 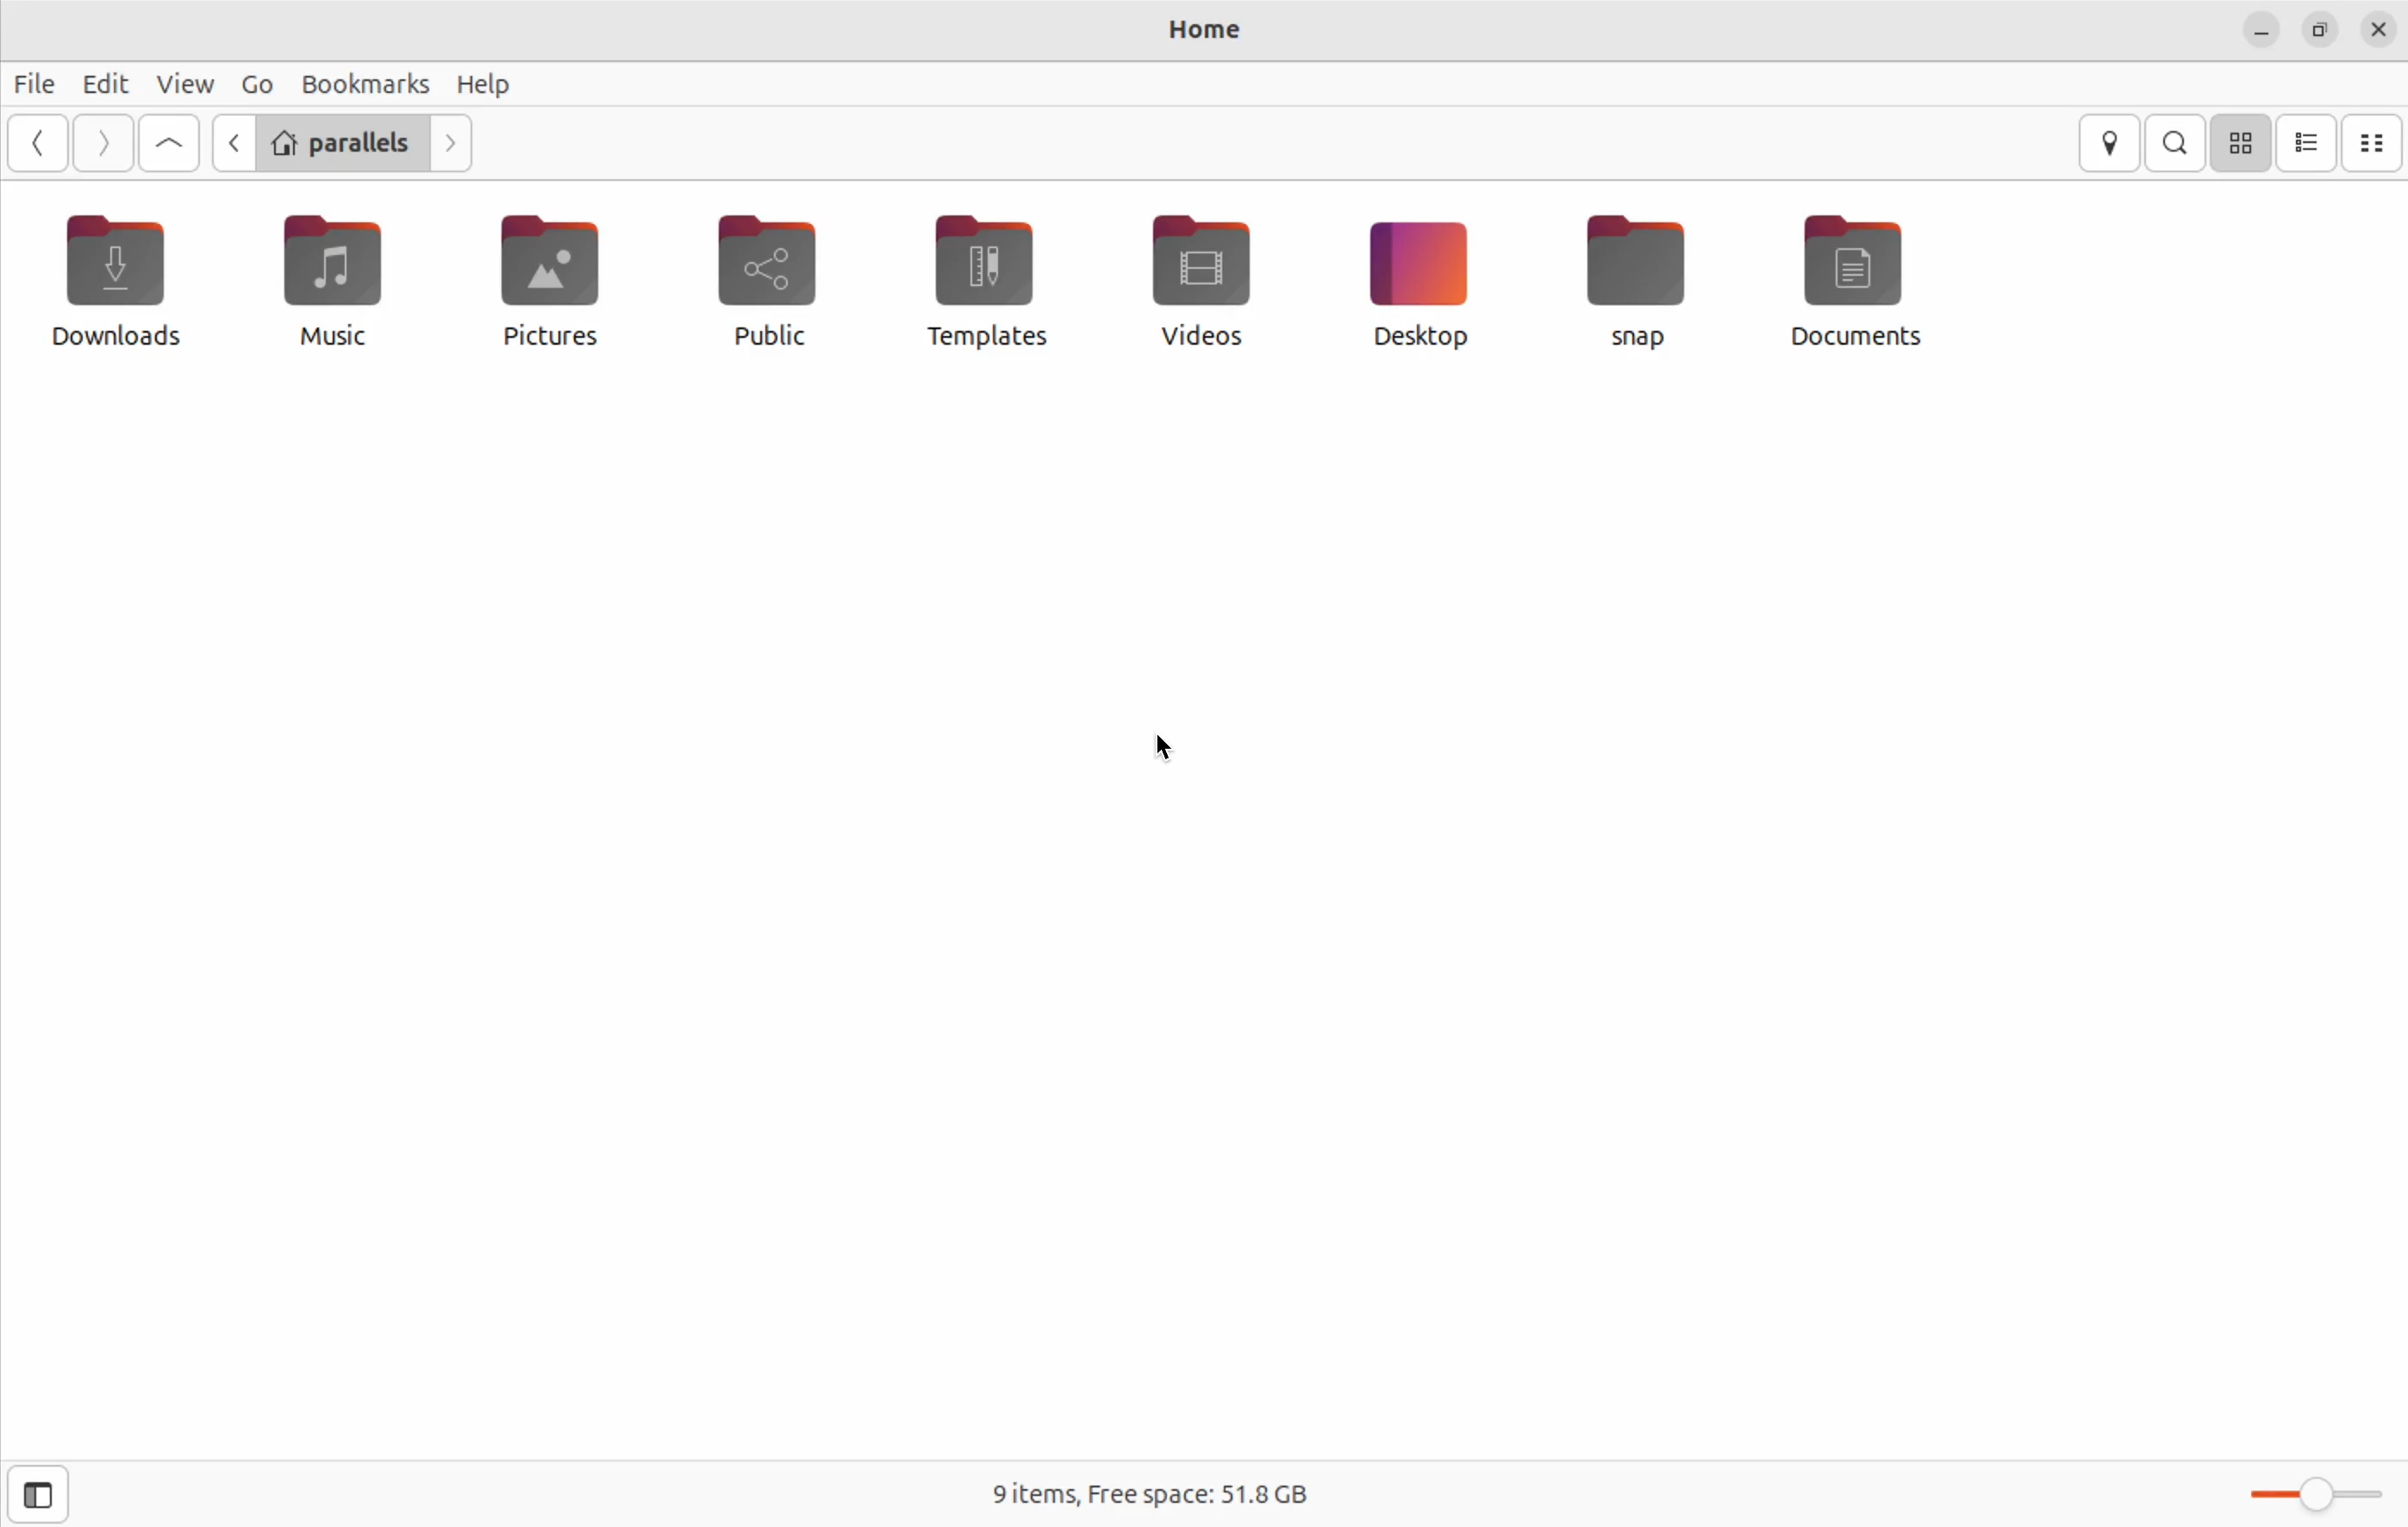 What do you see at coordinates (116, 282) in the screenshot?
I see `Downloads` at bounding box center [116, 282].